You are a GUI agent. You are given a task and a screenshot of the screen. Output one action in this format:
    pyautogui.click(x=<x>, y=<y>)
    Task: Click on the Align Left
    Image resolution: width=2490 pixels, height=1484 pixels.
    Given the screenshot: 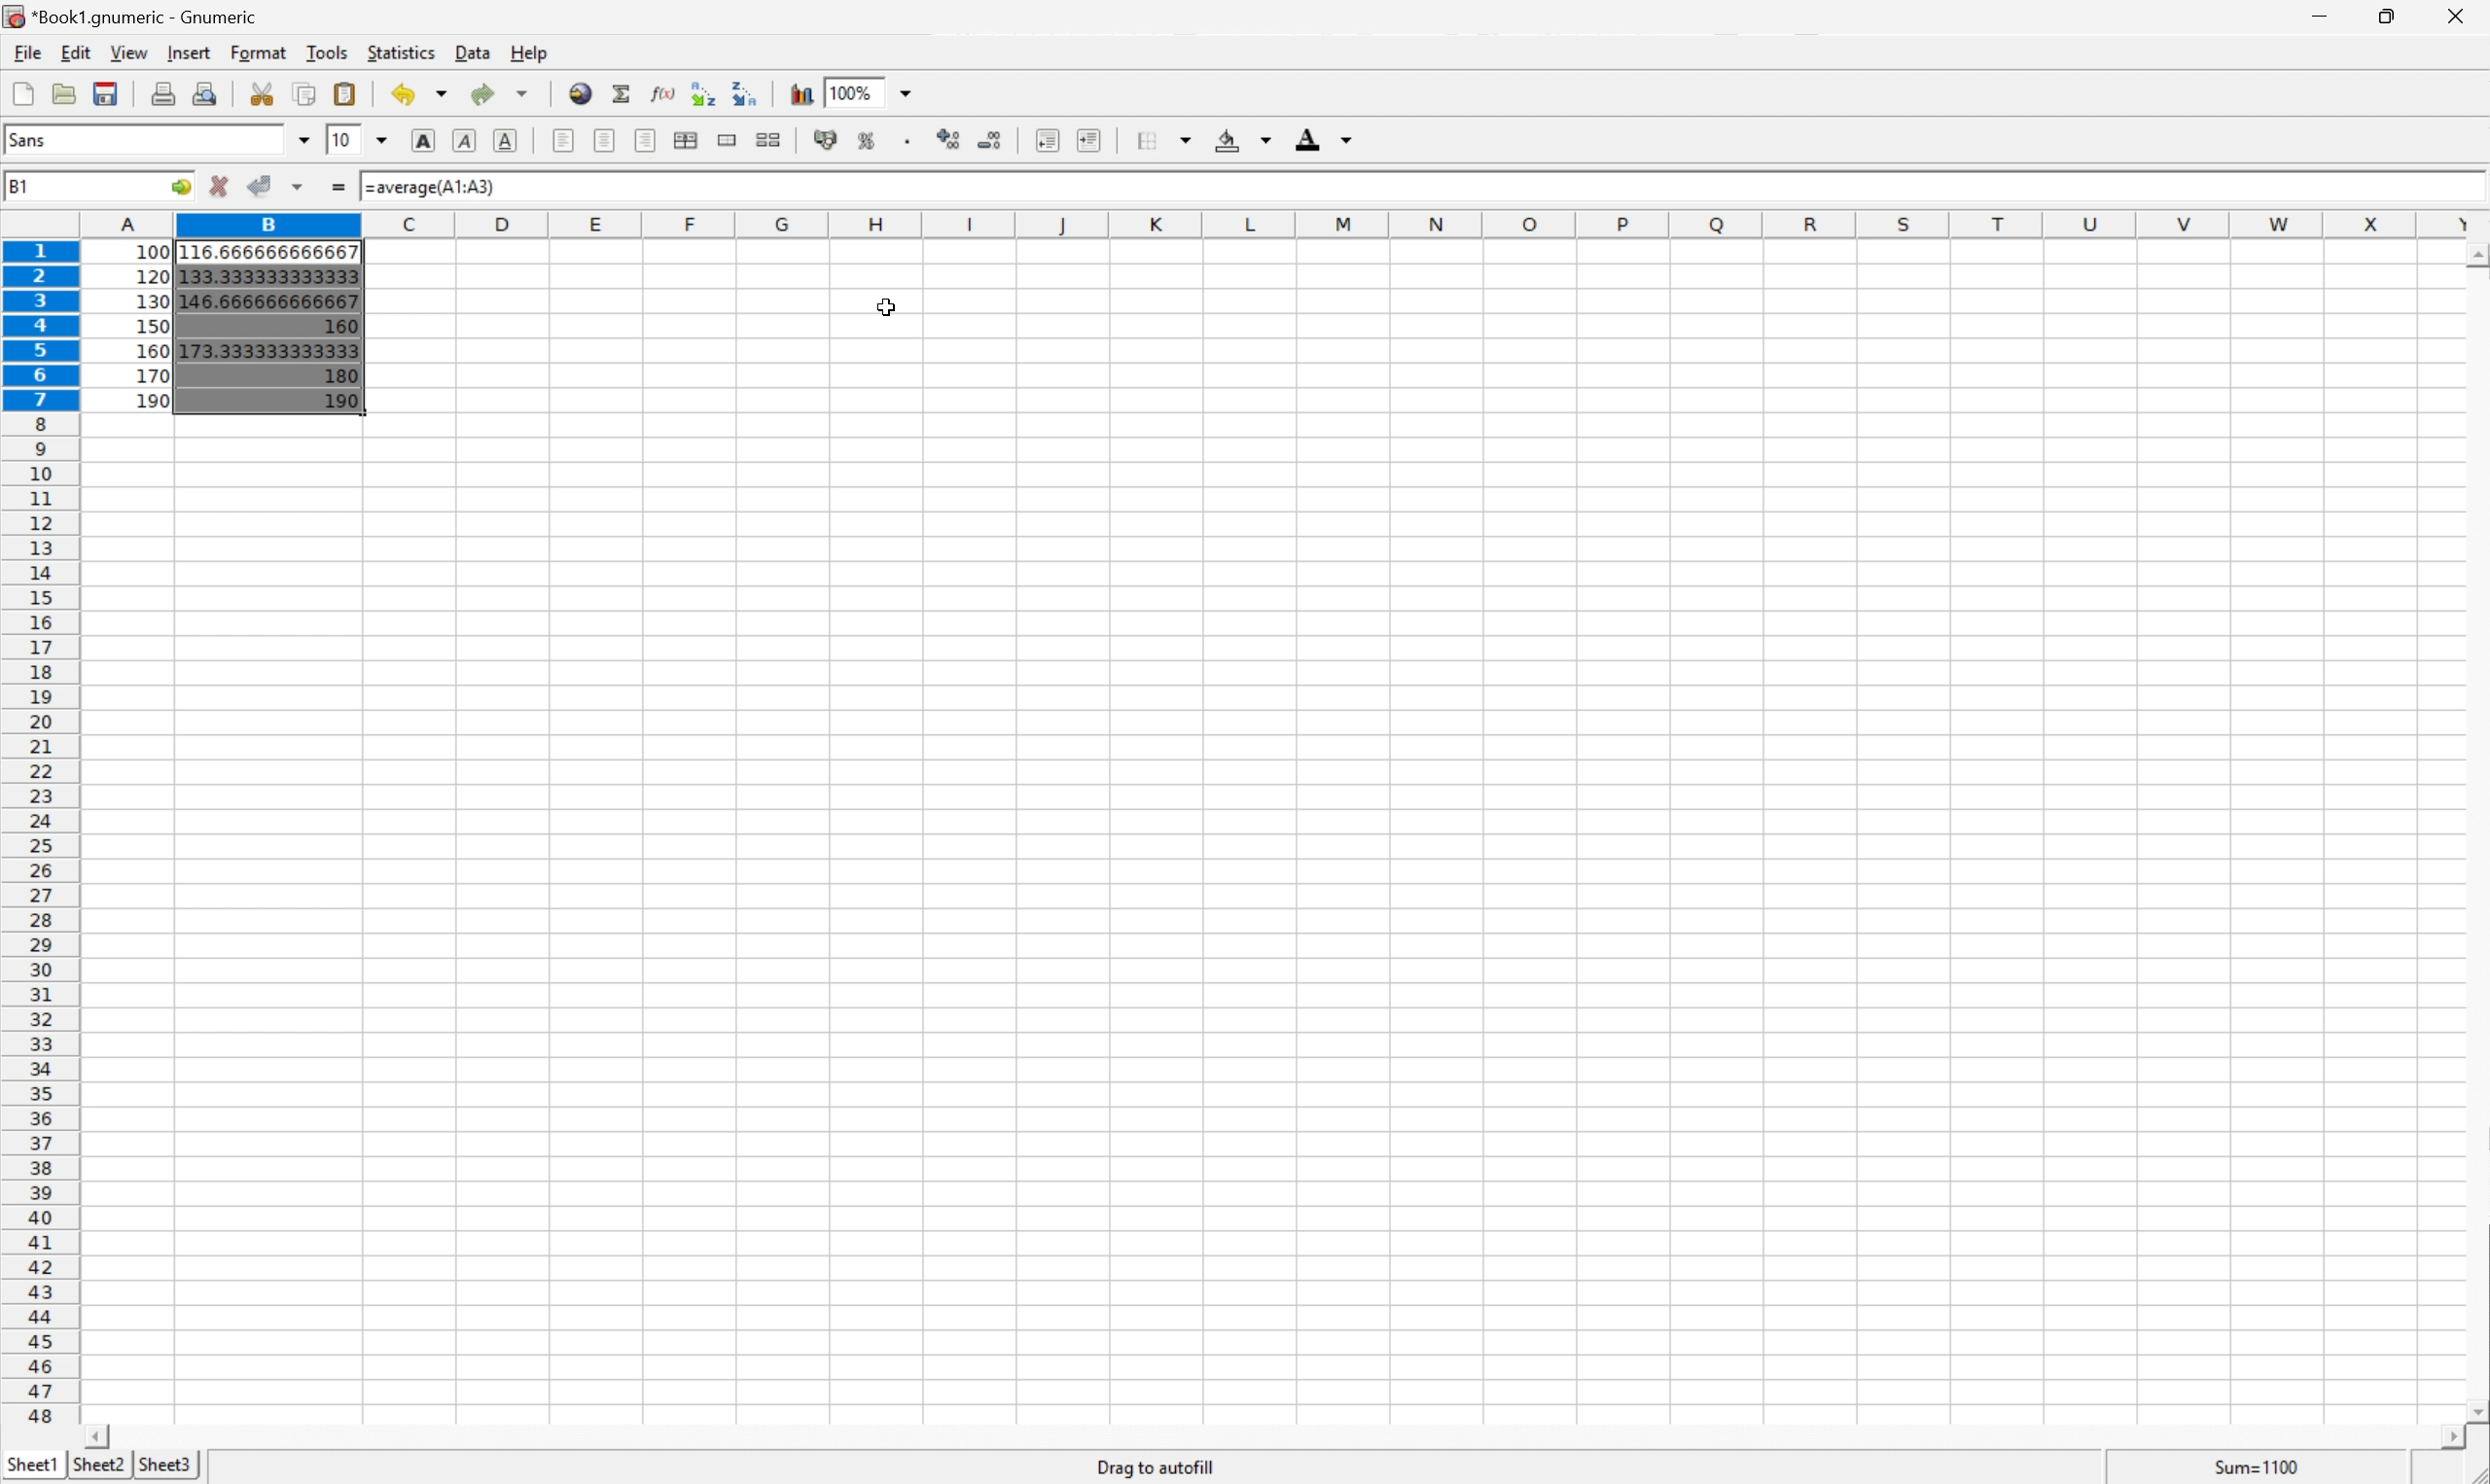 What is the action you would take?
    pyautogui.click(x=562, y=140)
    